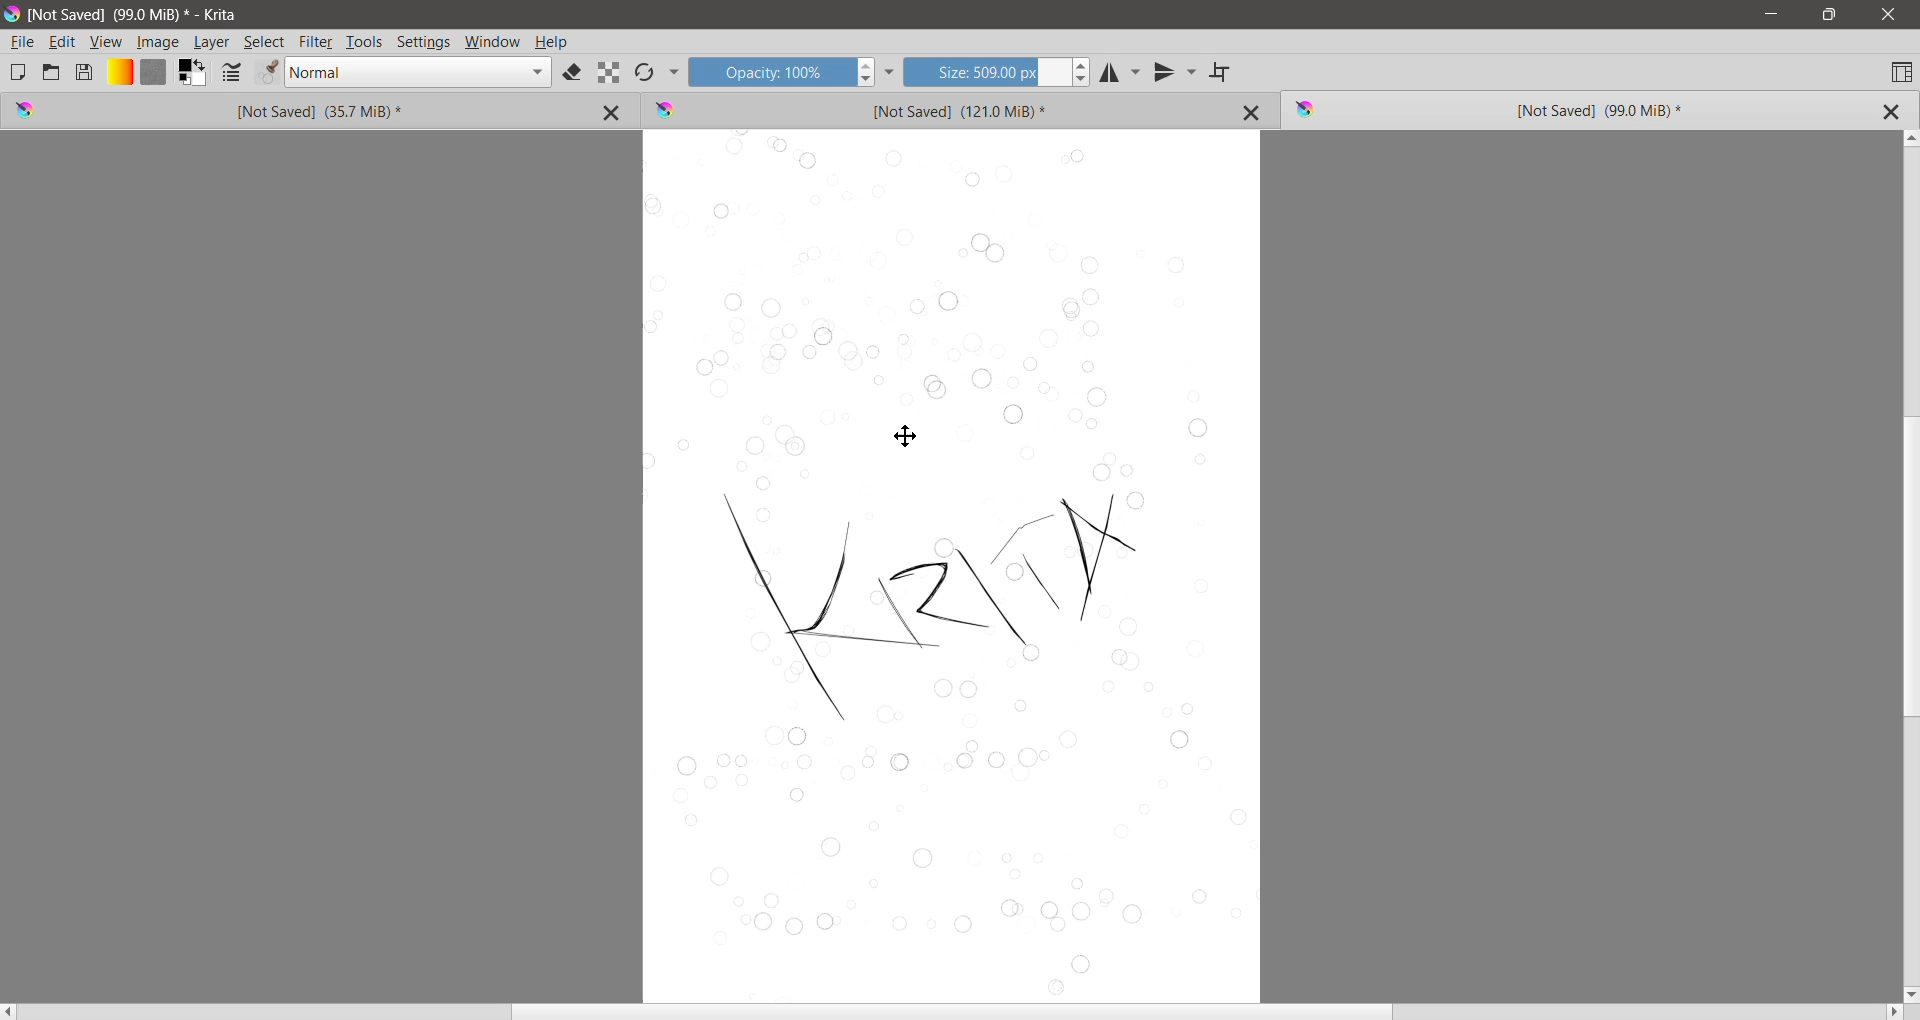  What do you see at coordinates (1121, 71) in the screenshot?
I see `Horizontal Mirror Tool` at bounding box center [1121, 71].